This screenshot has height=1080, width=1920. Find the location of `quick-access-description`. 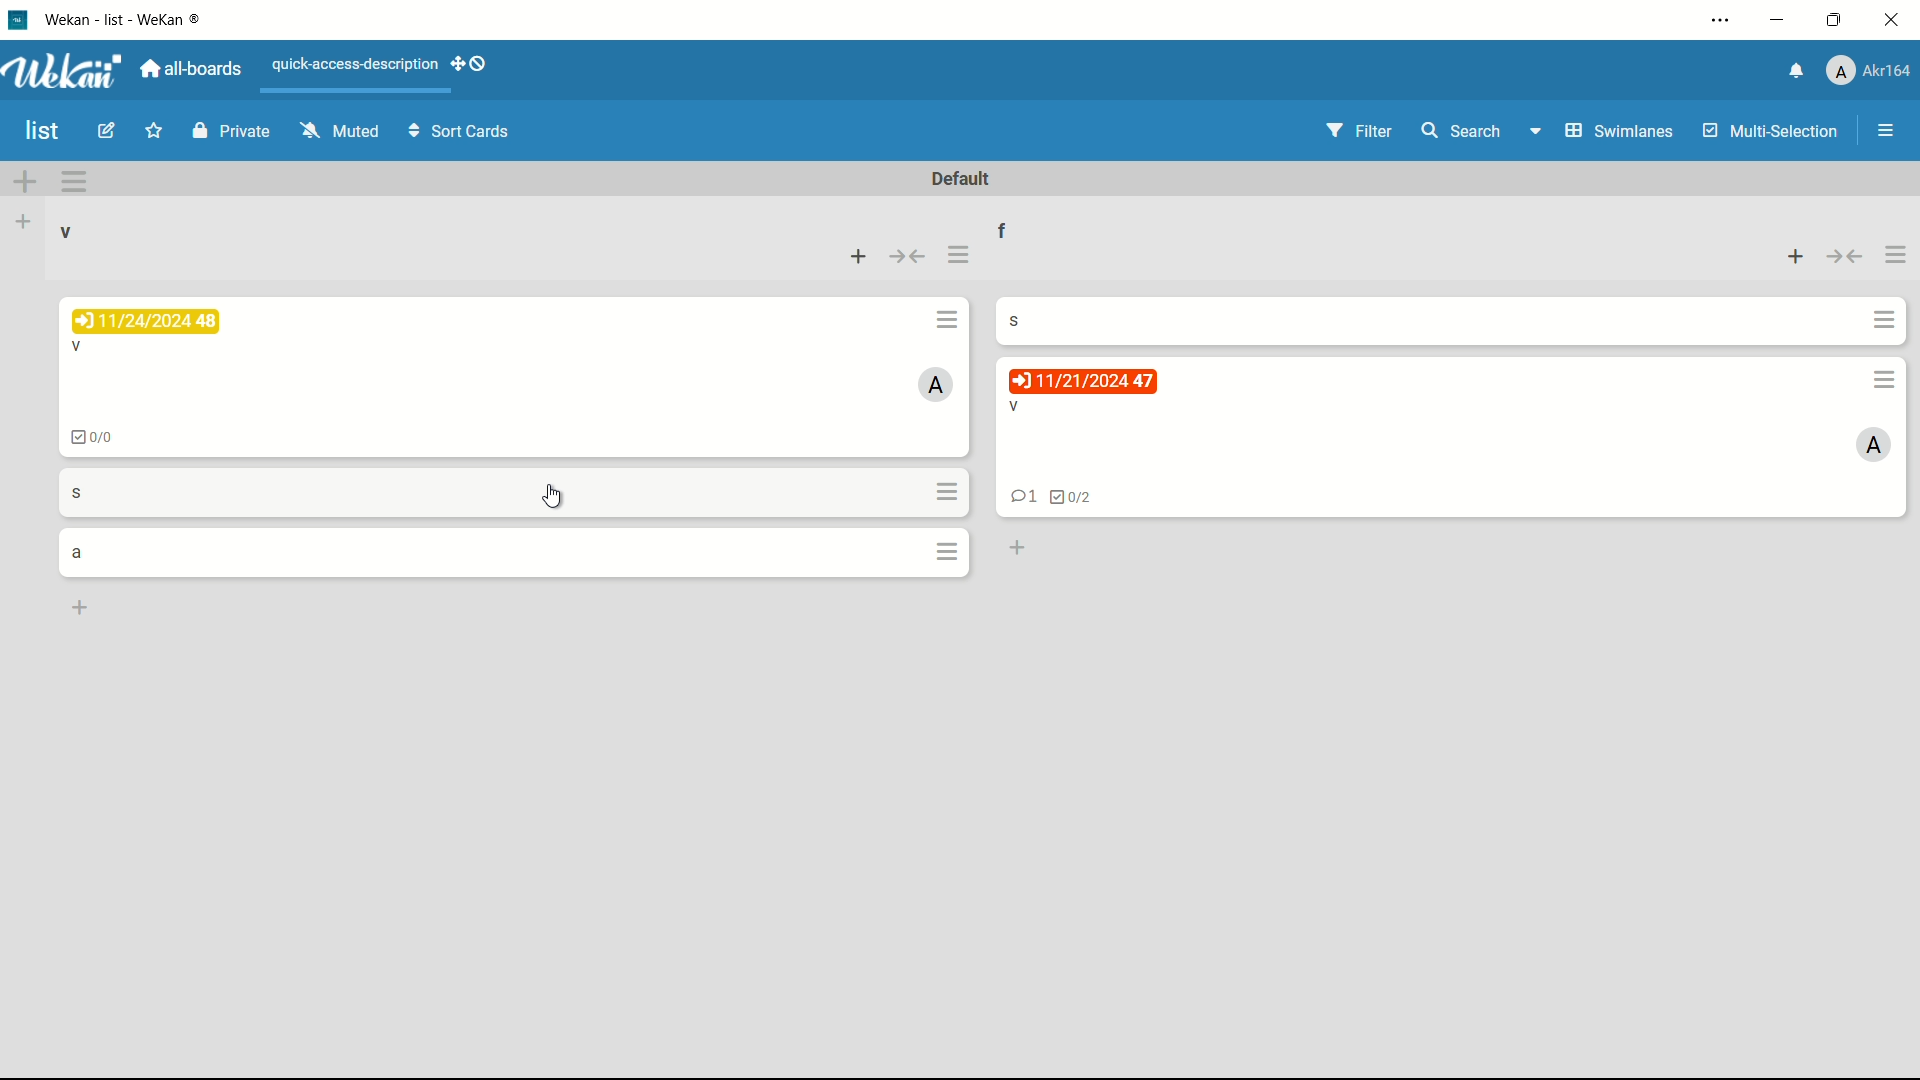

quick-access-description is located at coordinates (355, 64).